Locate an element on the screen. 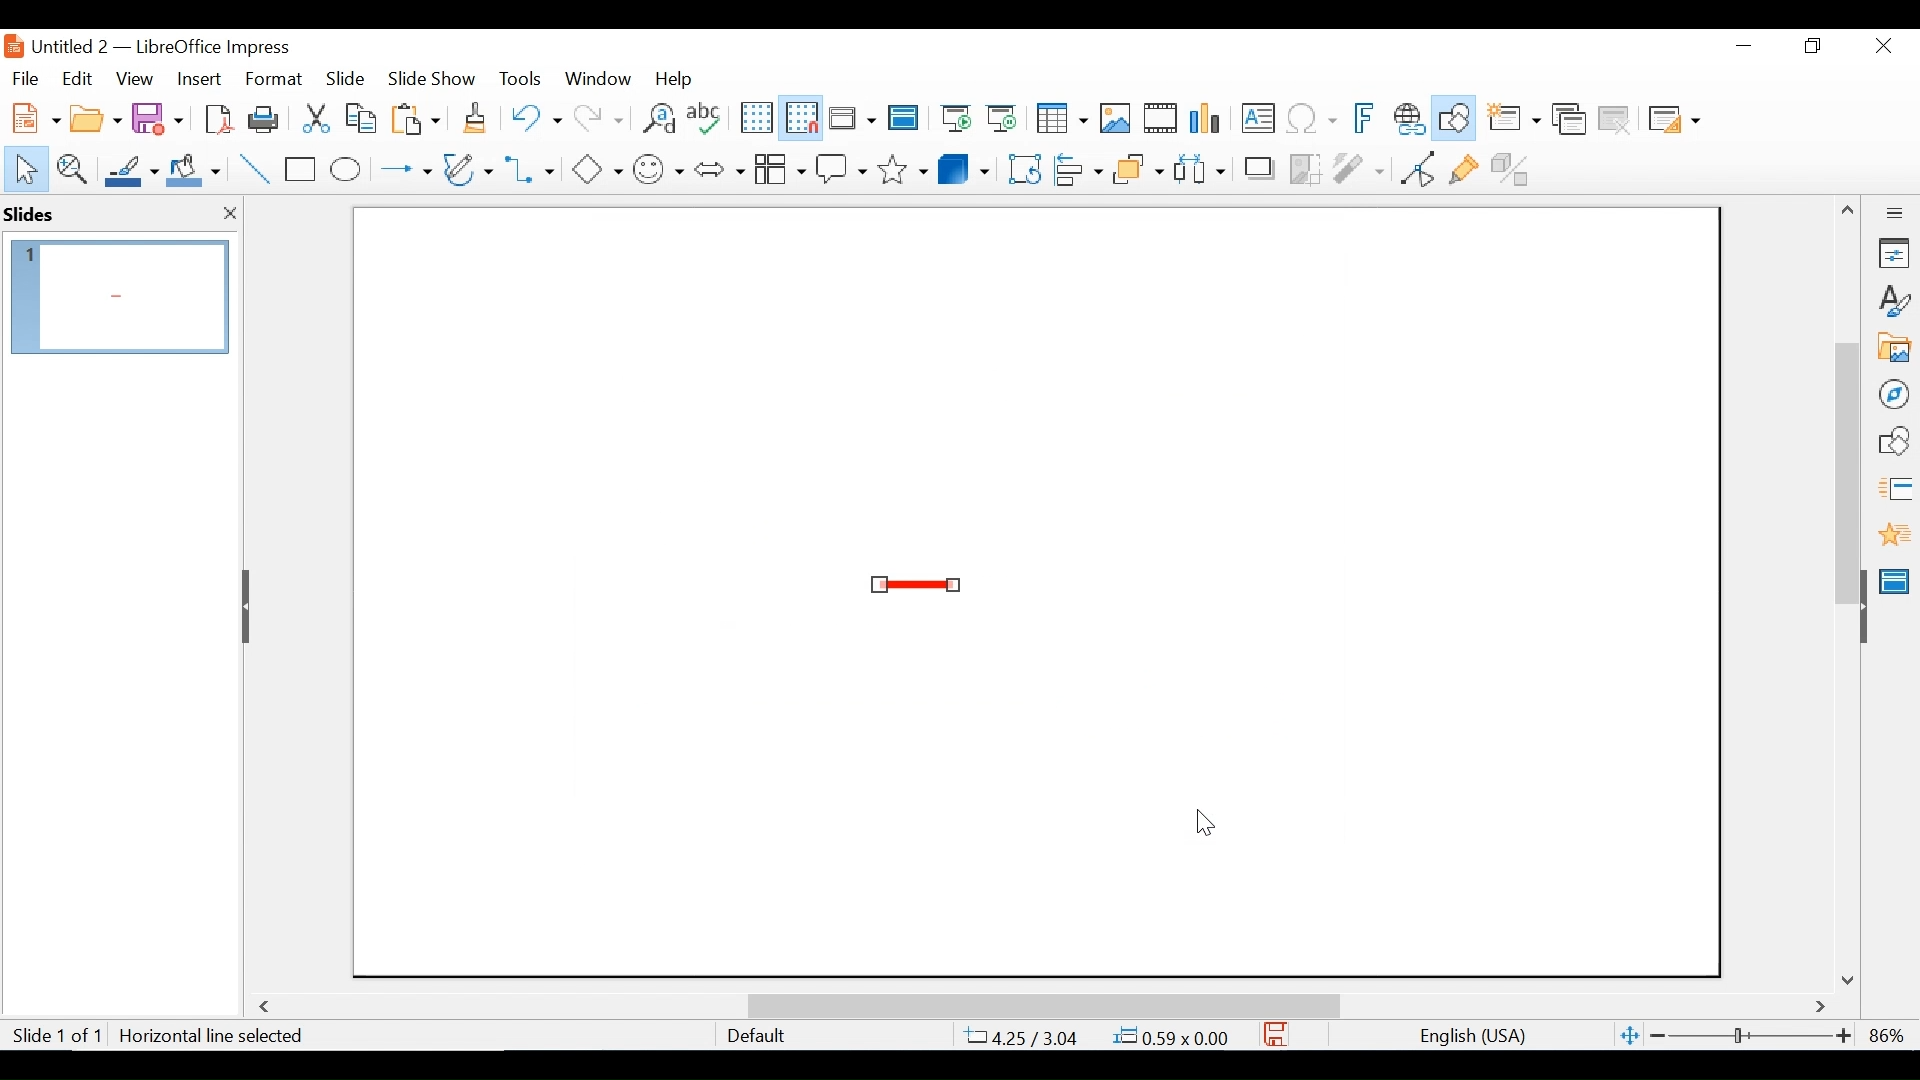  Horizontal line Selected is located at coordinates (214, 1036).